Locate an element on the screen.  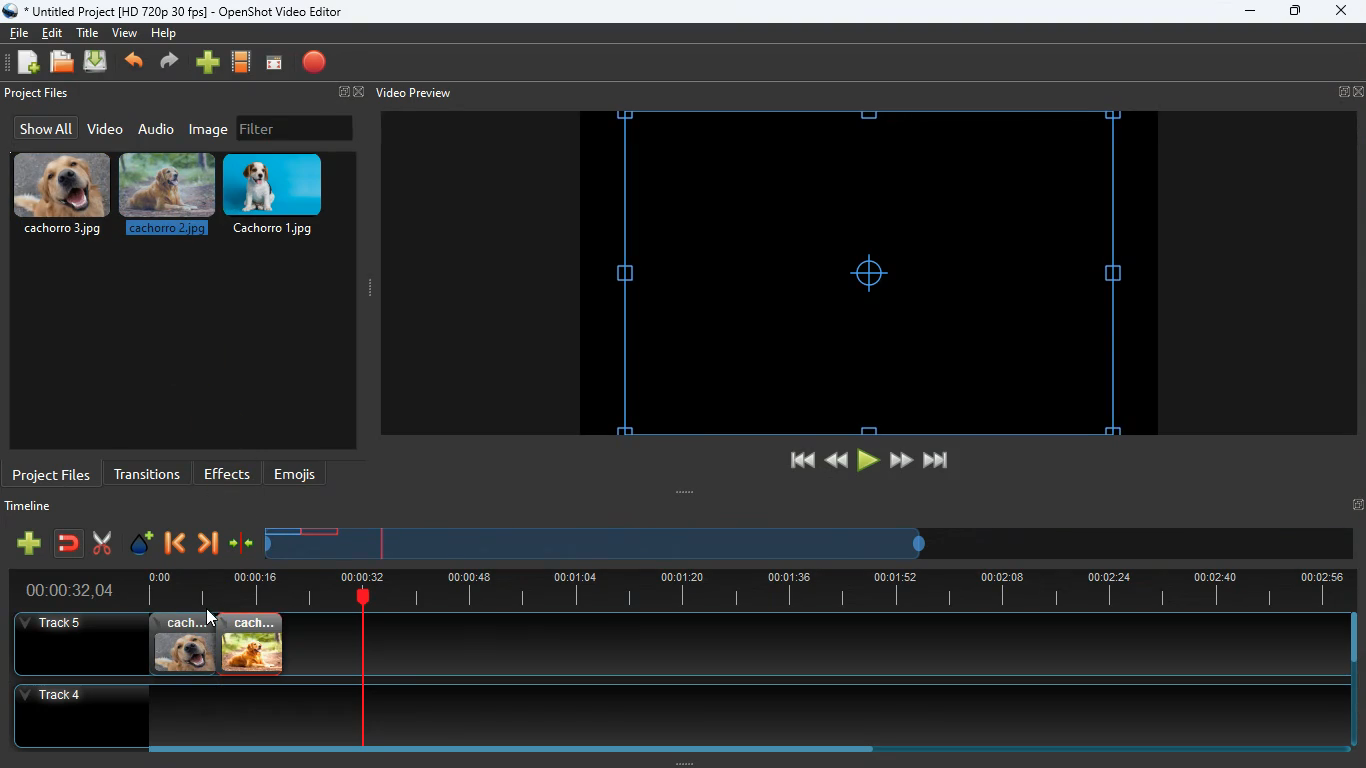
track is located at coordinates (663, 715).